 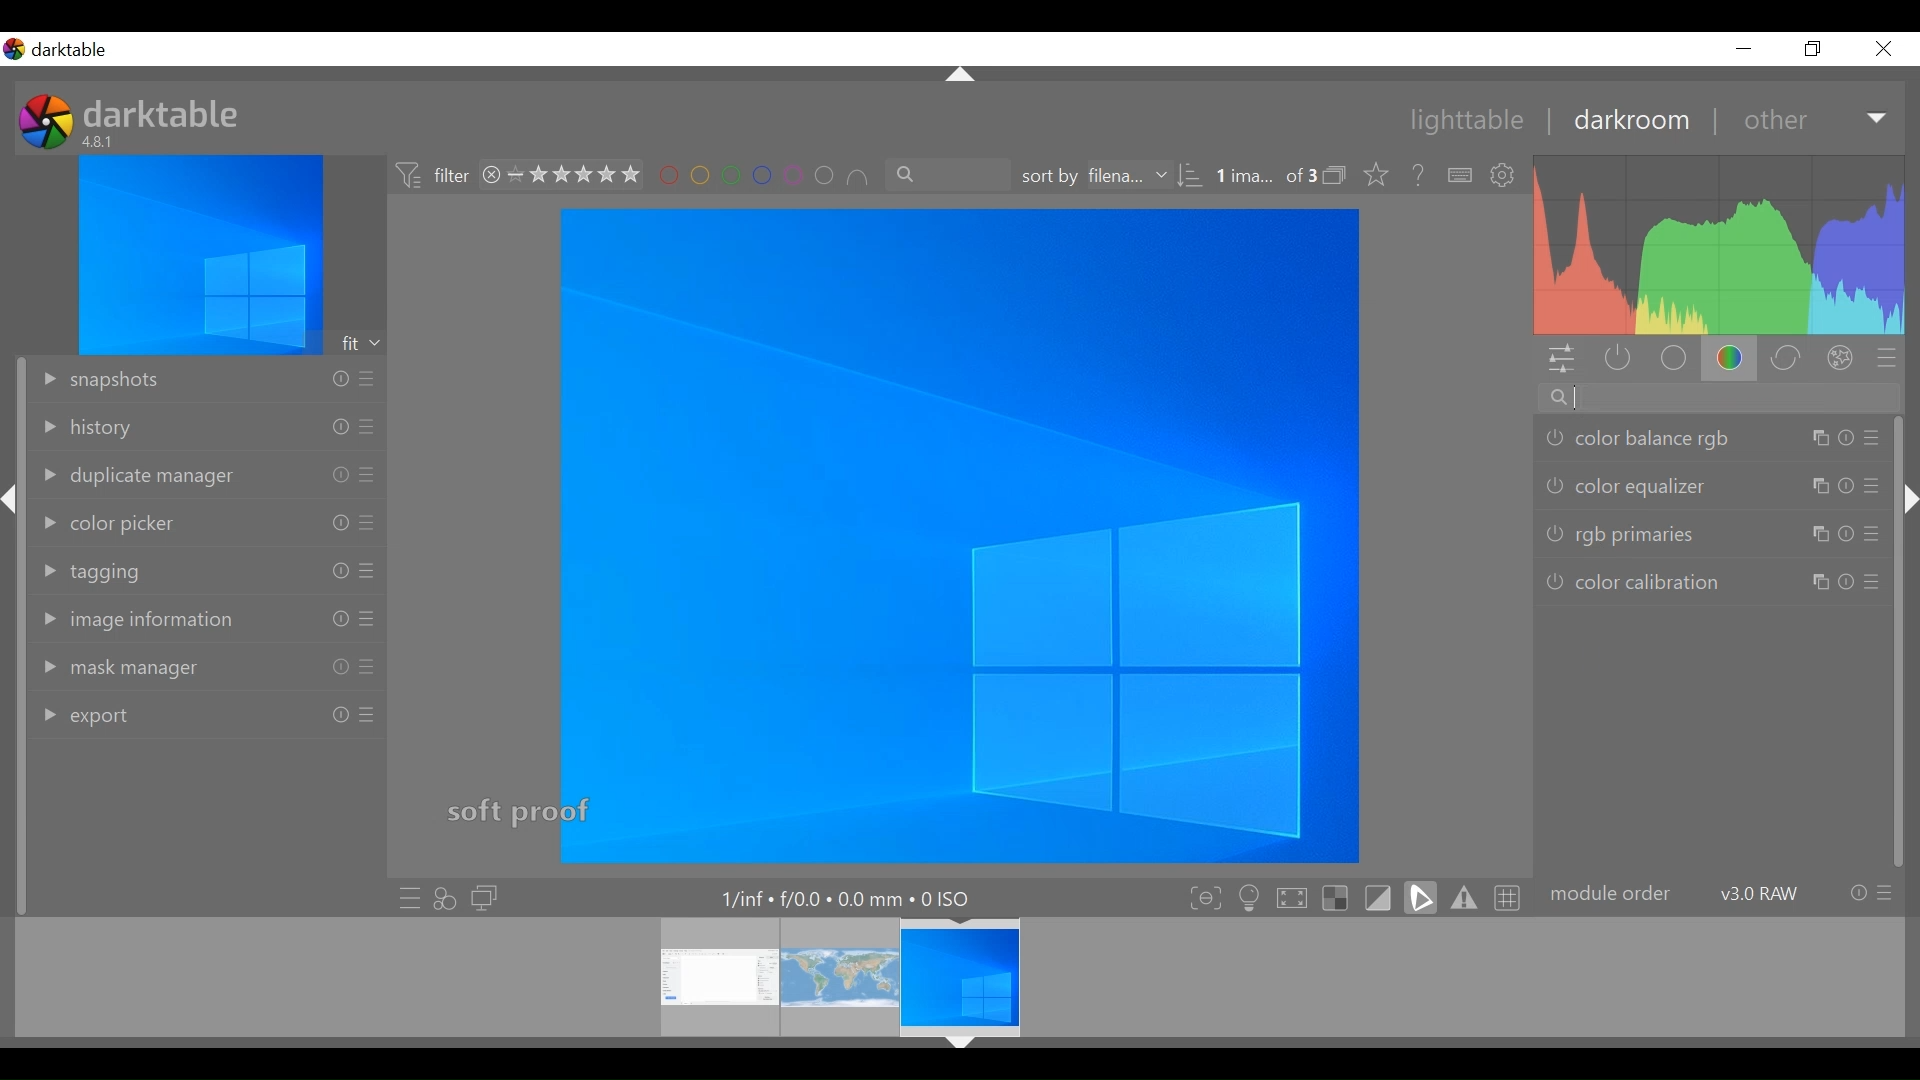 I want to click on presets, so click(x=1874, y=436).